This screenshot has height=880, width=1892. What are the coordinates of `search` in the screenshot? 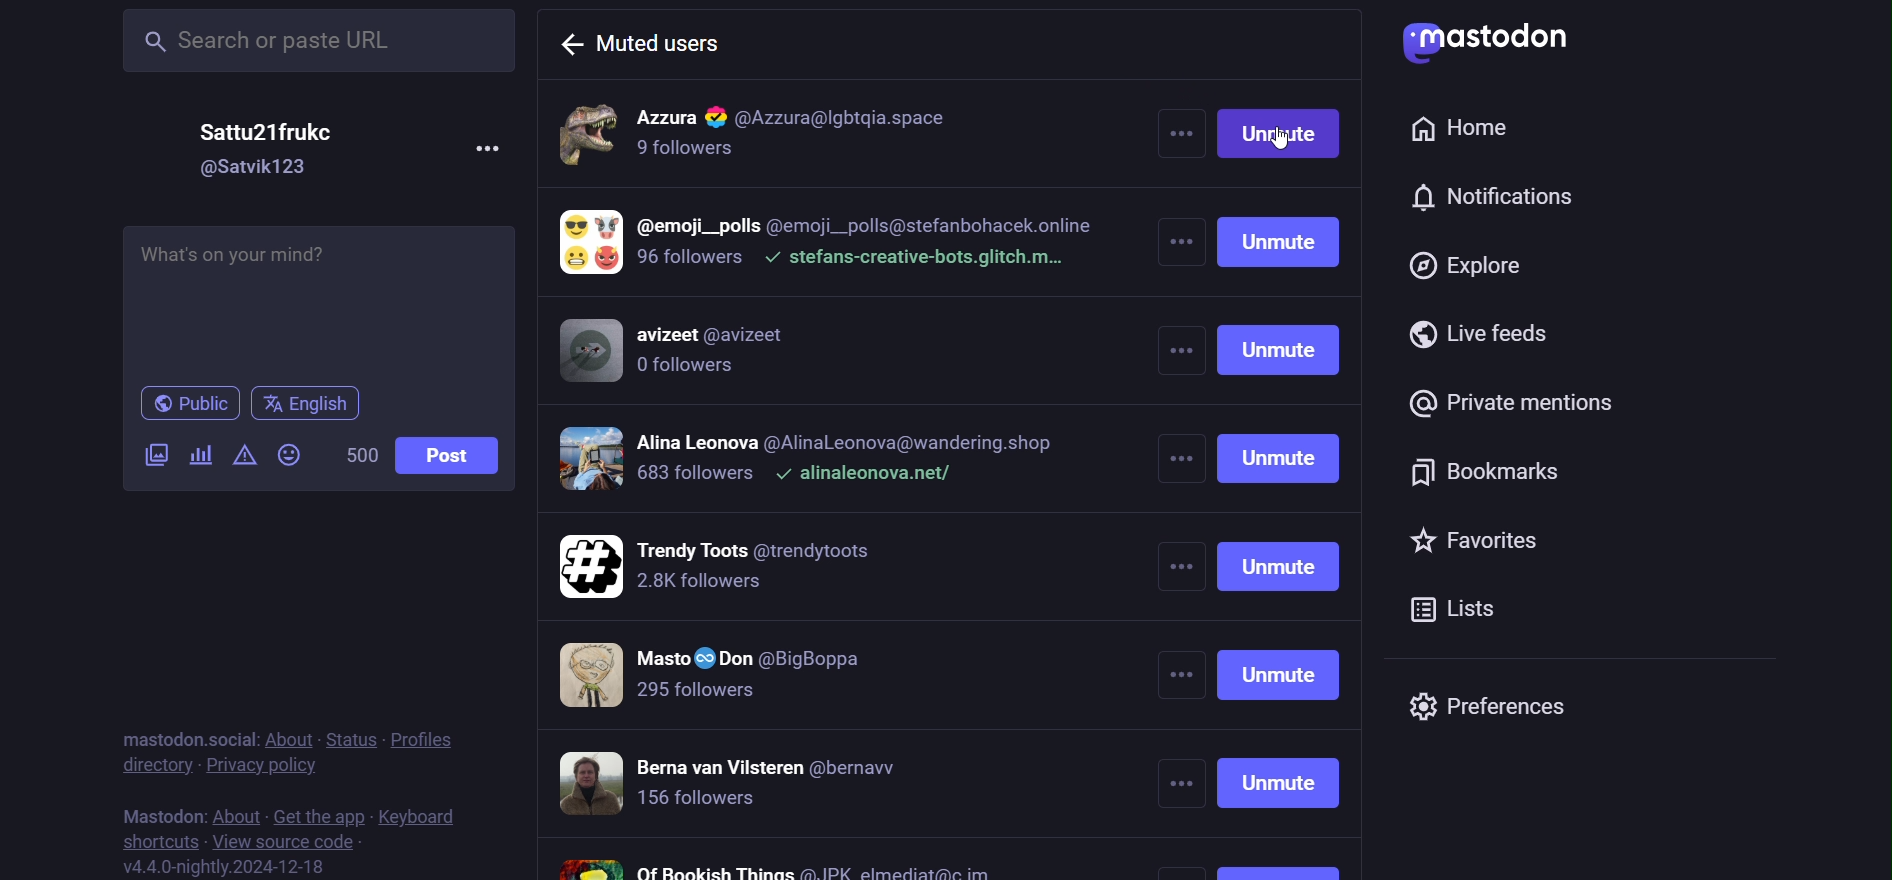 It's located at (313, 40).